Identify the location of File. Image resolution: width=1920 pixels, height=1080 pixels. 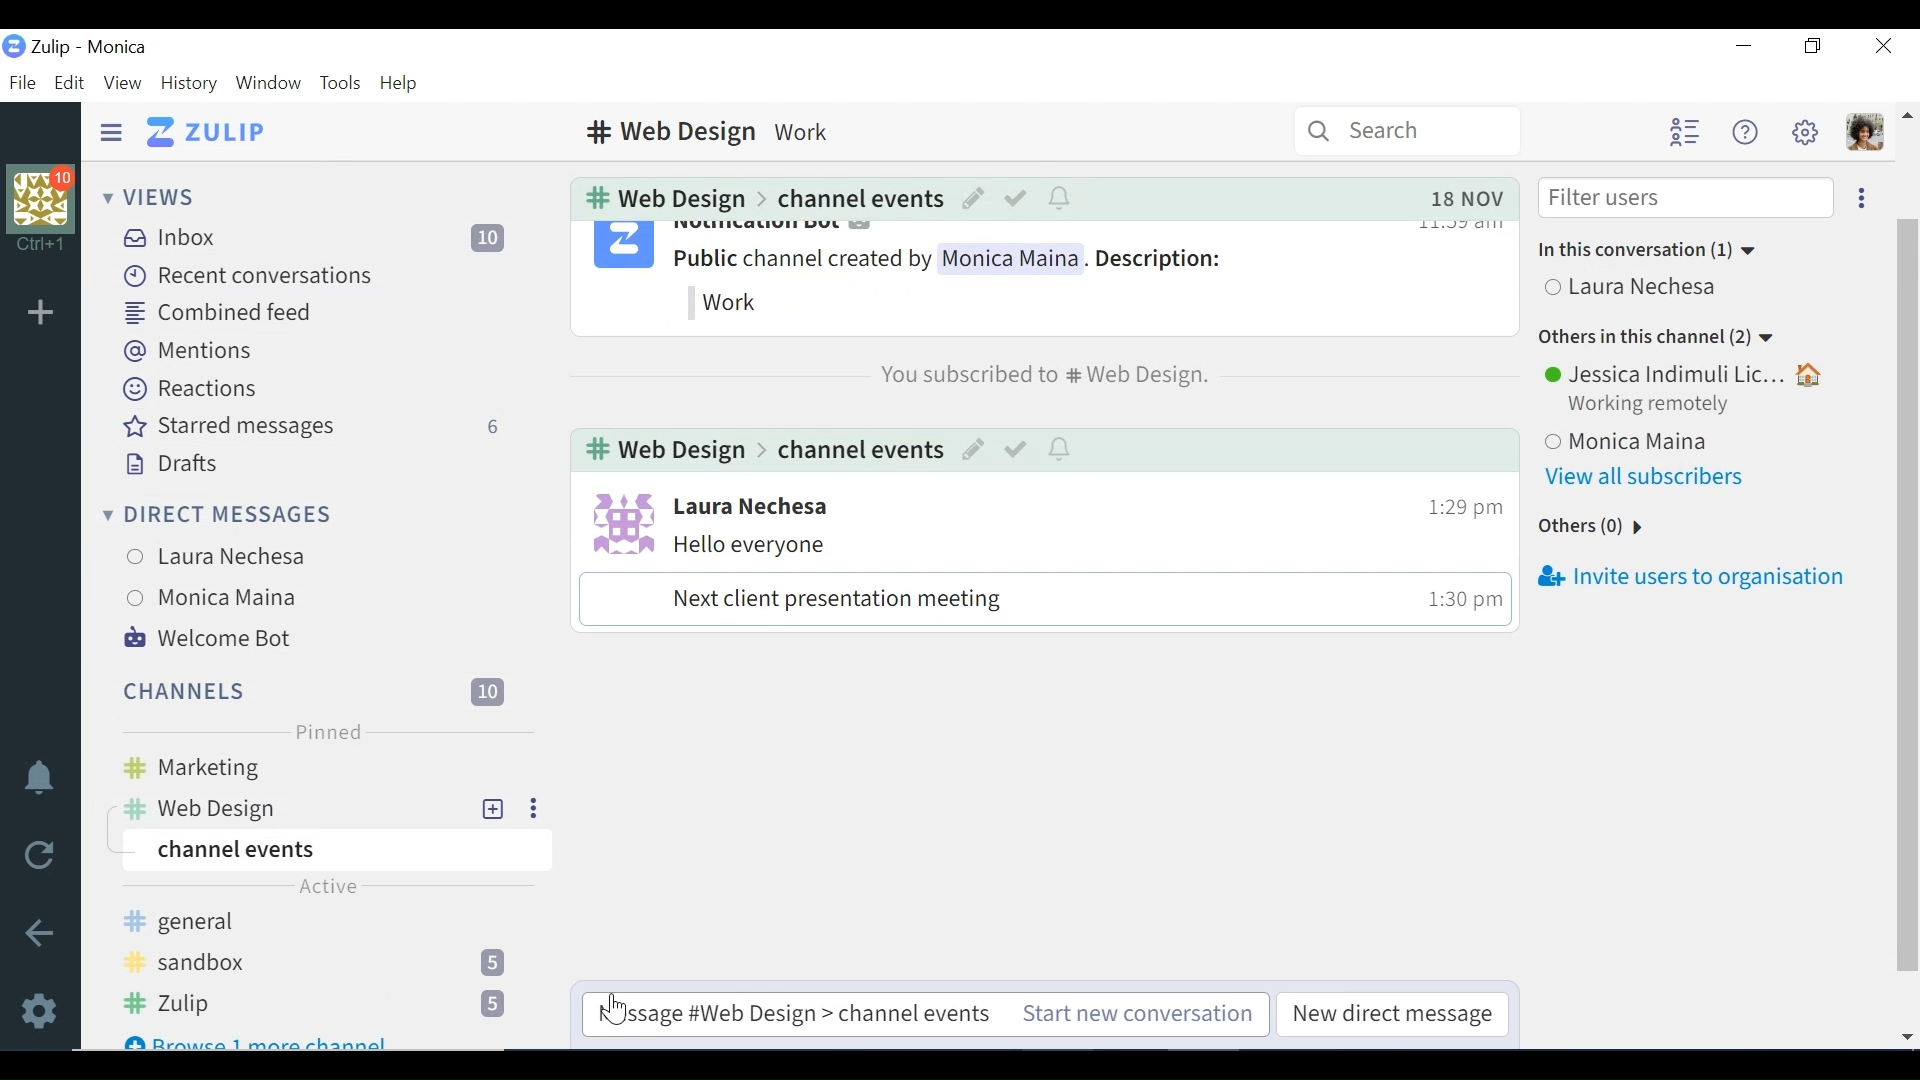
(21, 82).